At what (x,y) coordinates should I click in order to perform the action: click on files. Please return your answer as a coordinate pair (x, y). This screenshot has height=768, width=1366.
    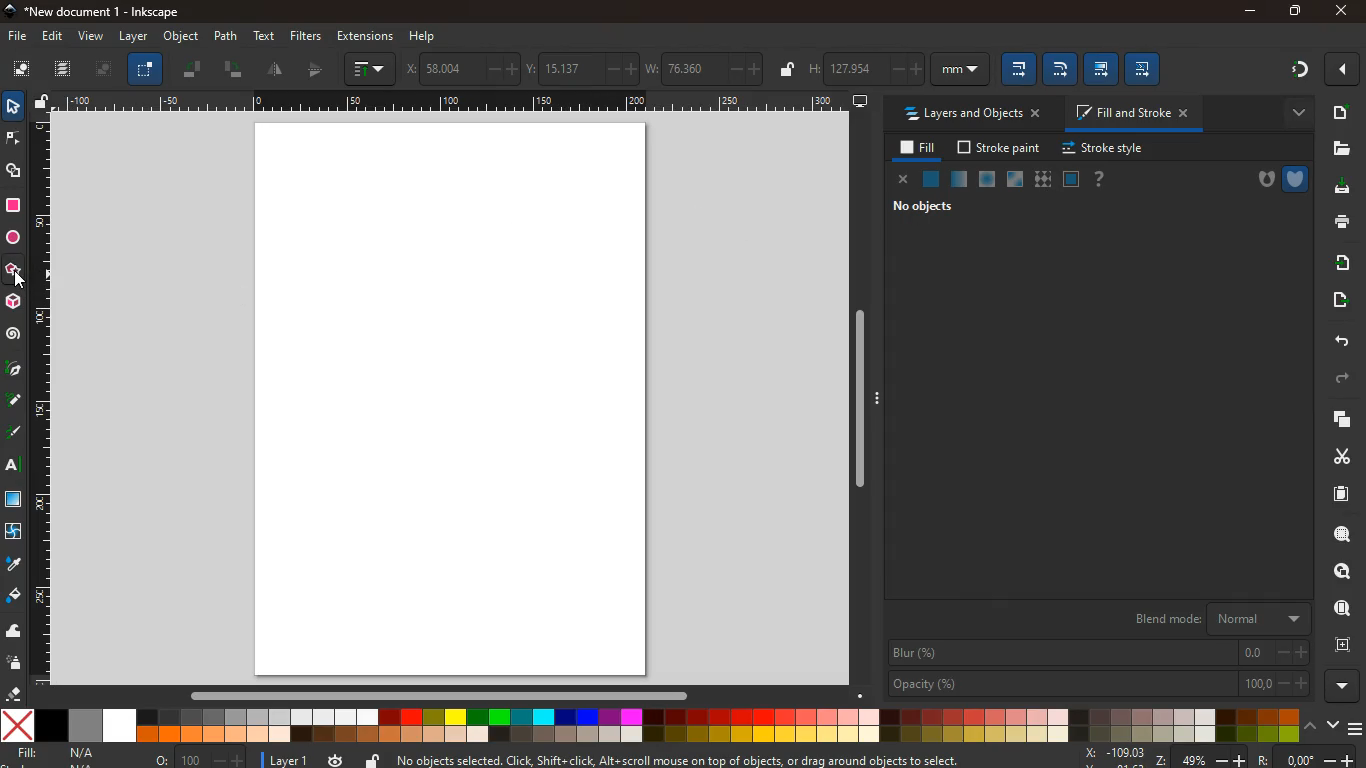
    Looking at the image, I should click on (1337, 148).